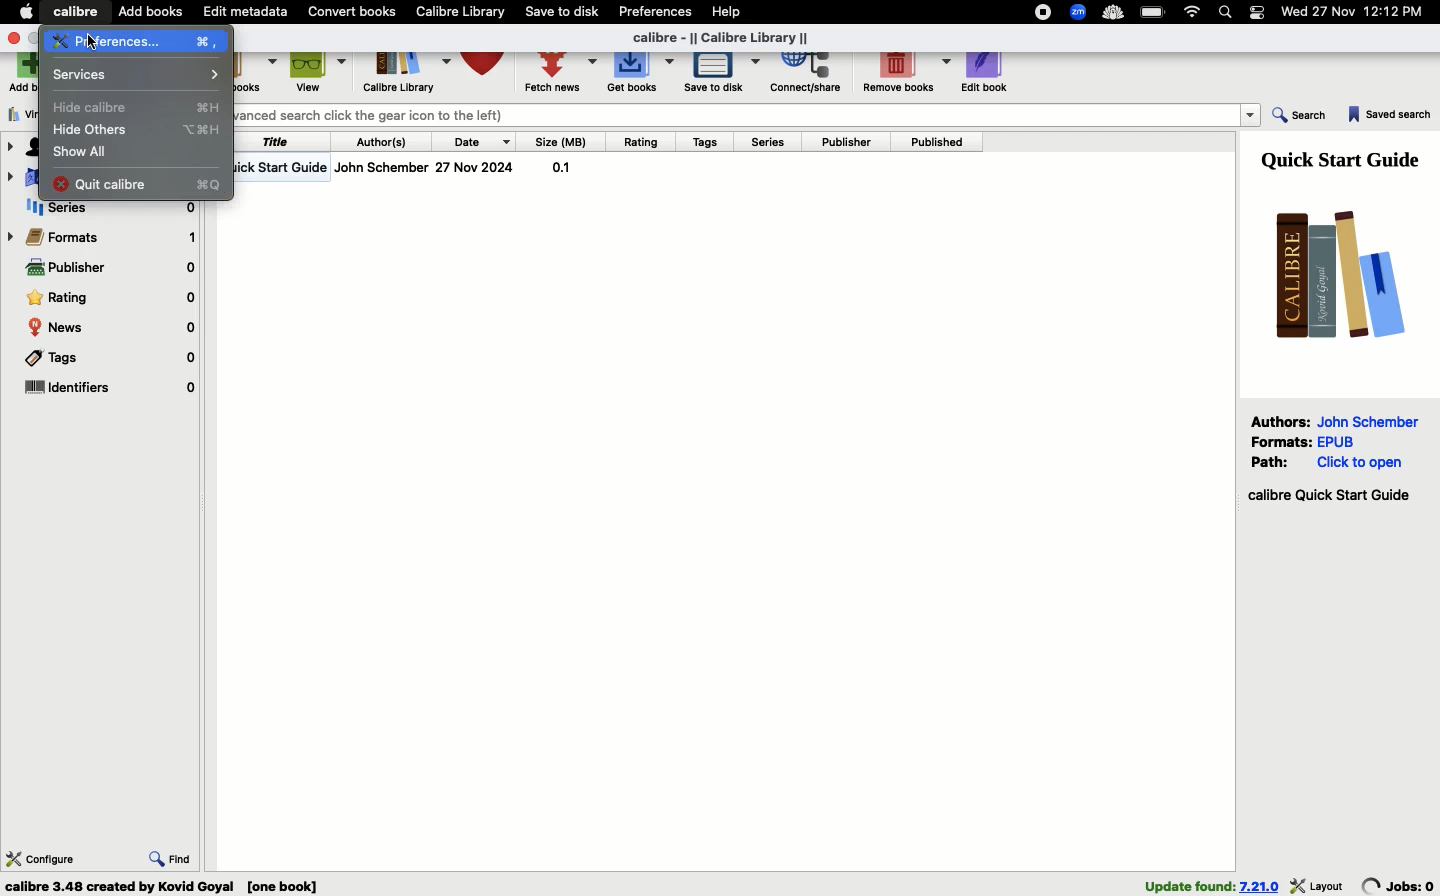 The image size is (1440, 896). I want to click on Services, so click(137, 75).